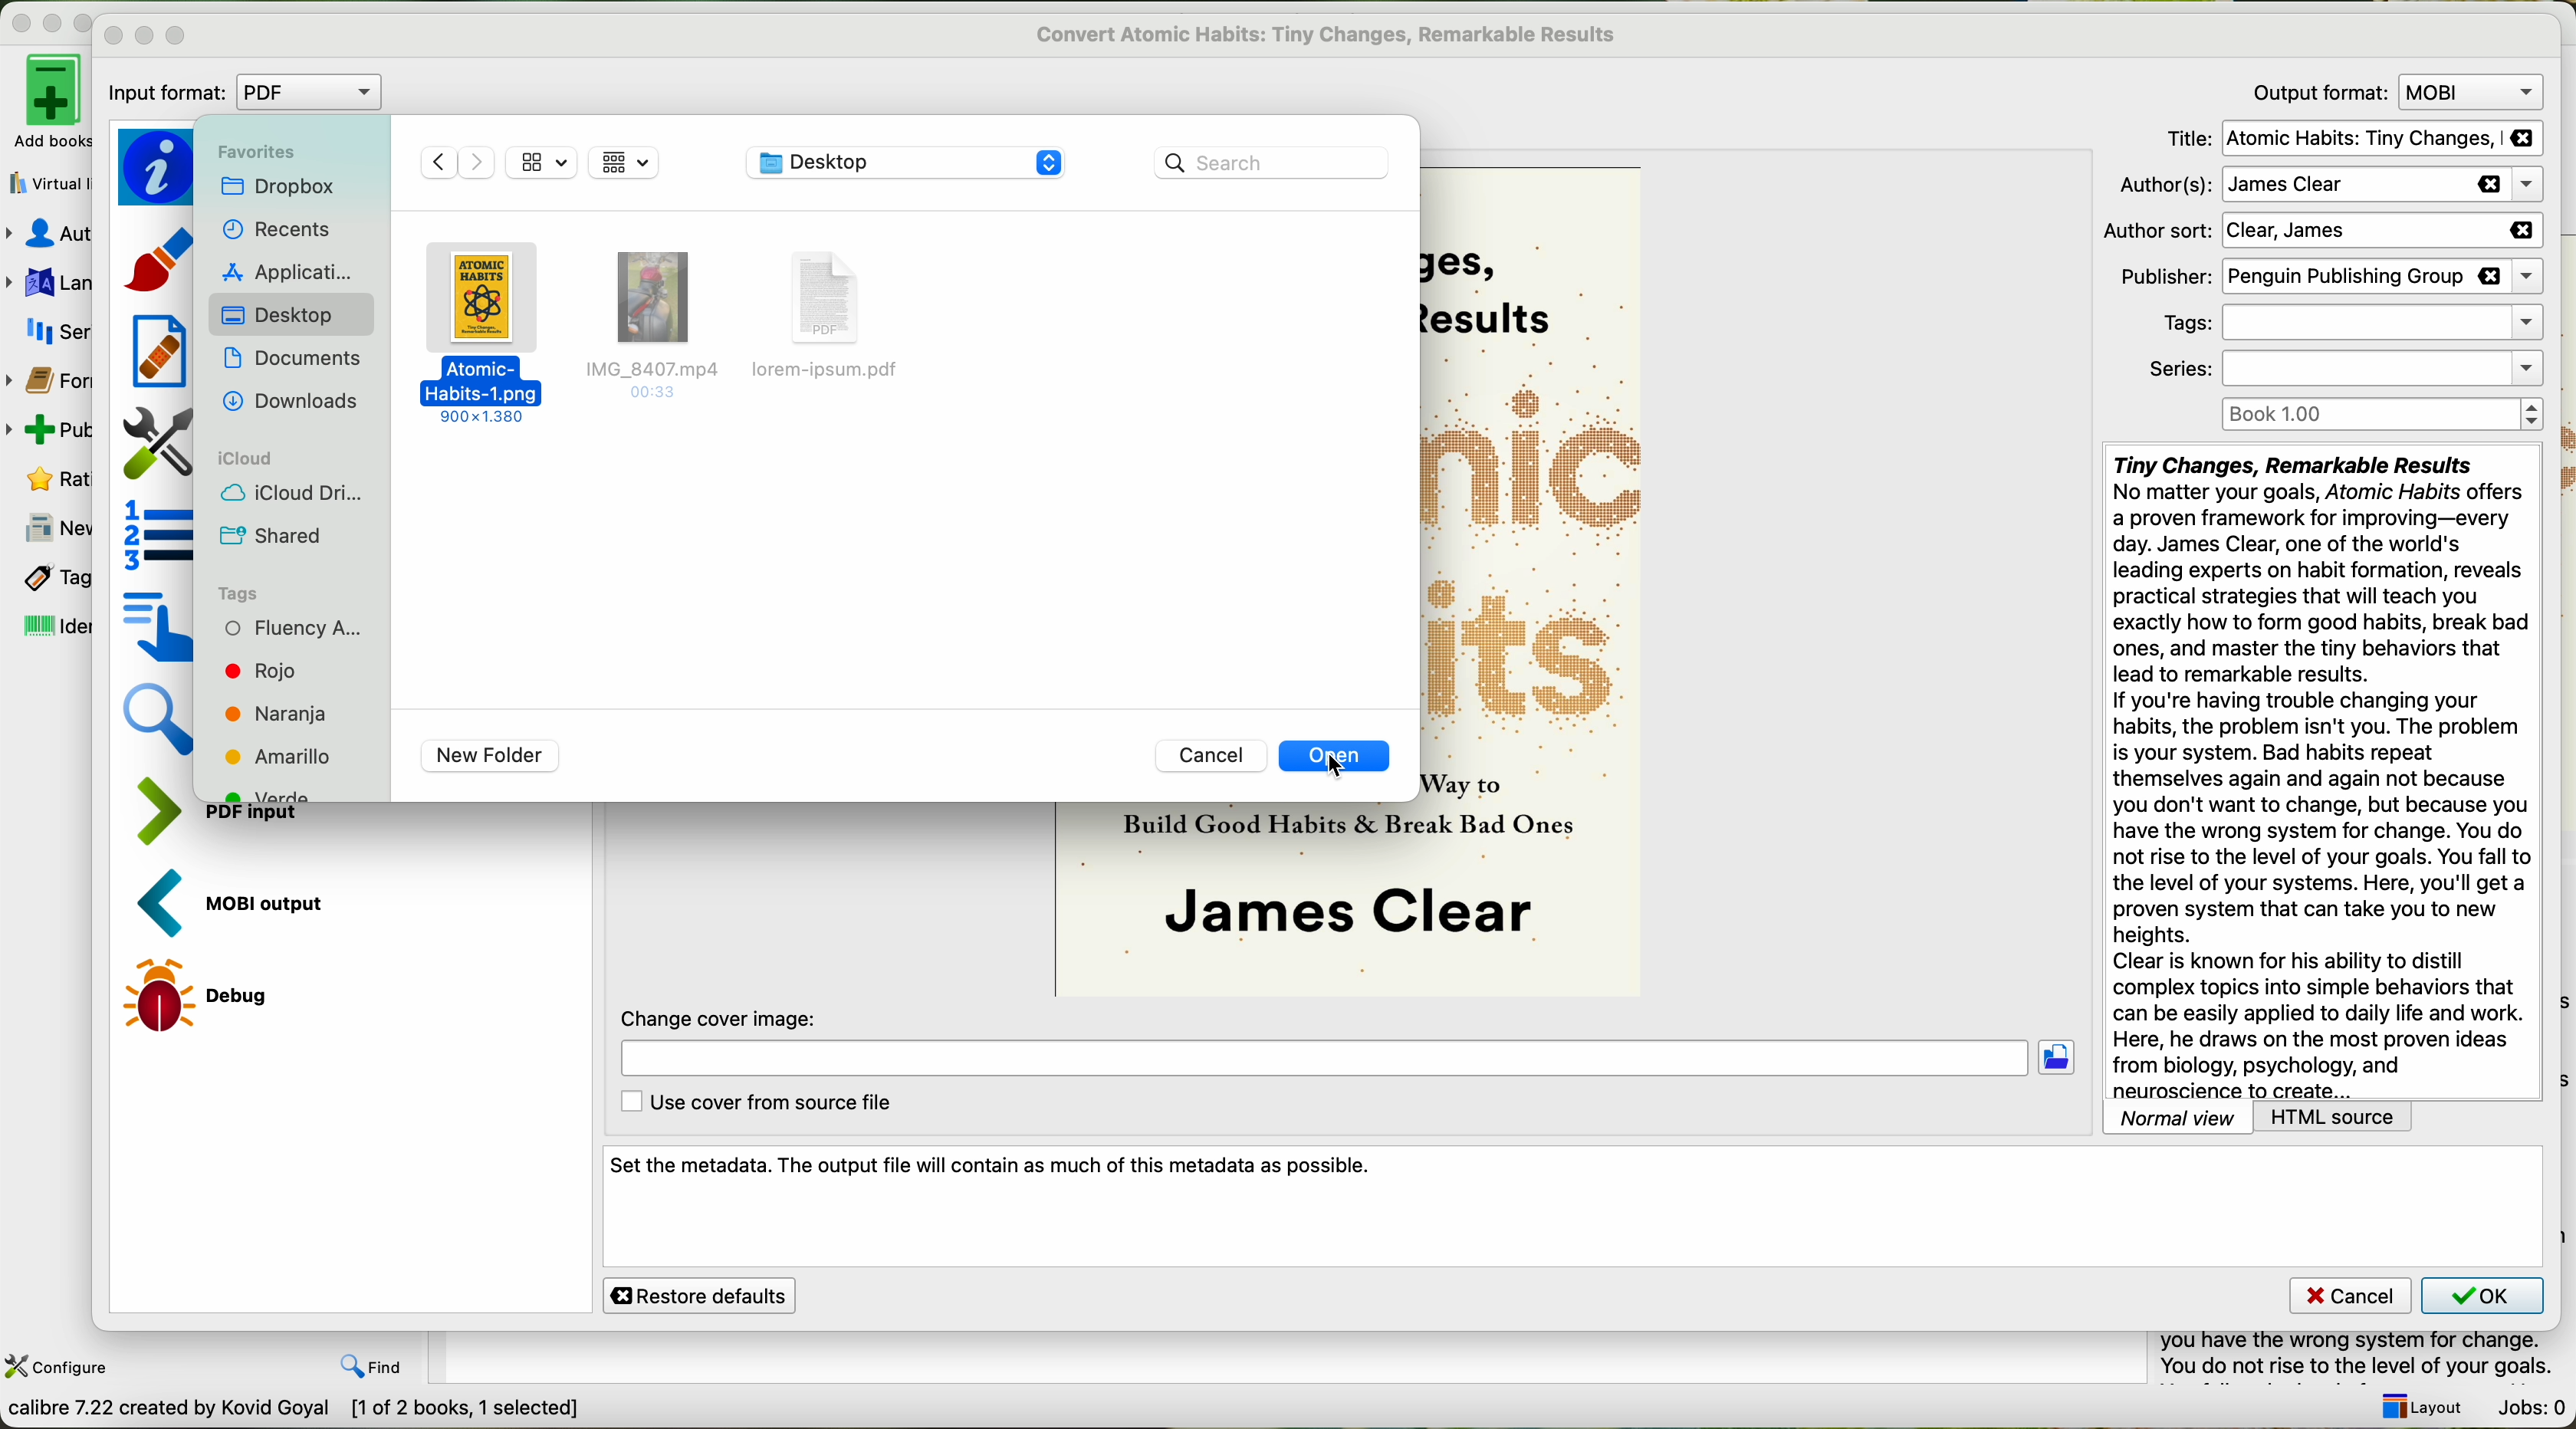 Image resolution: width=2576 pixels, height=1429 pixels. I want to click on search and replace, so click(162, 724).